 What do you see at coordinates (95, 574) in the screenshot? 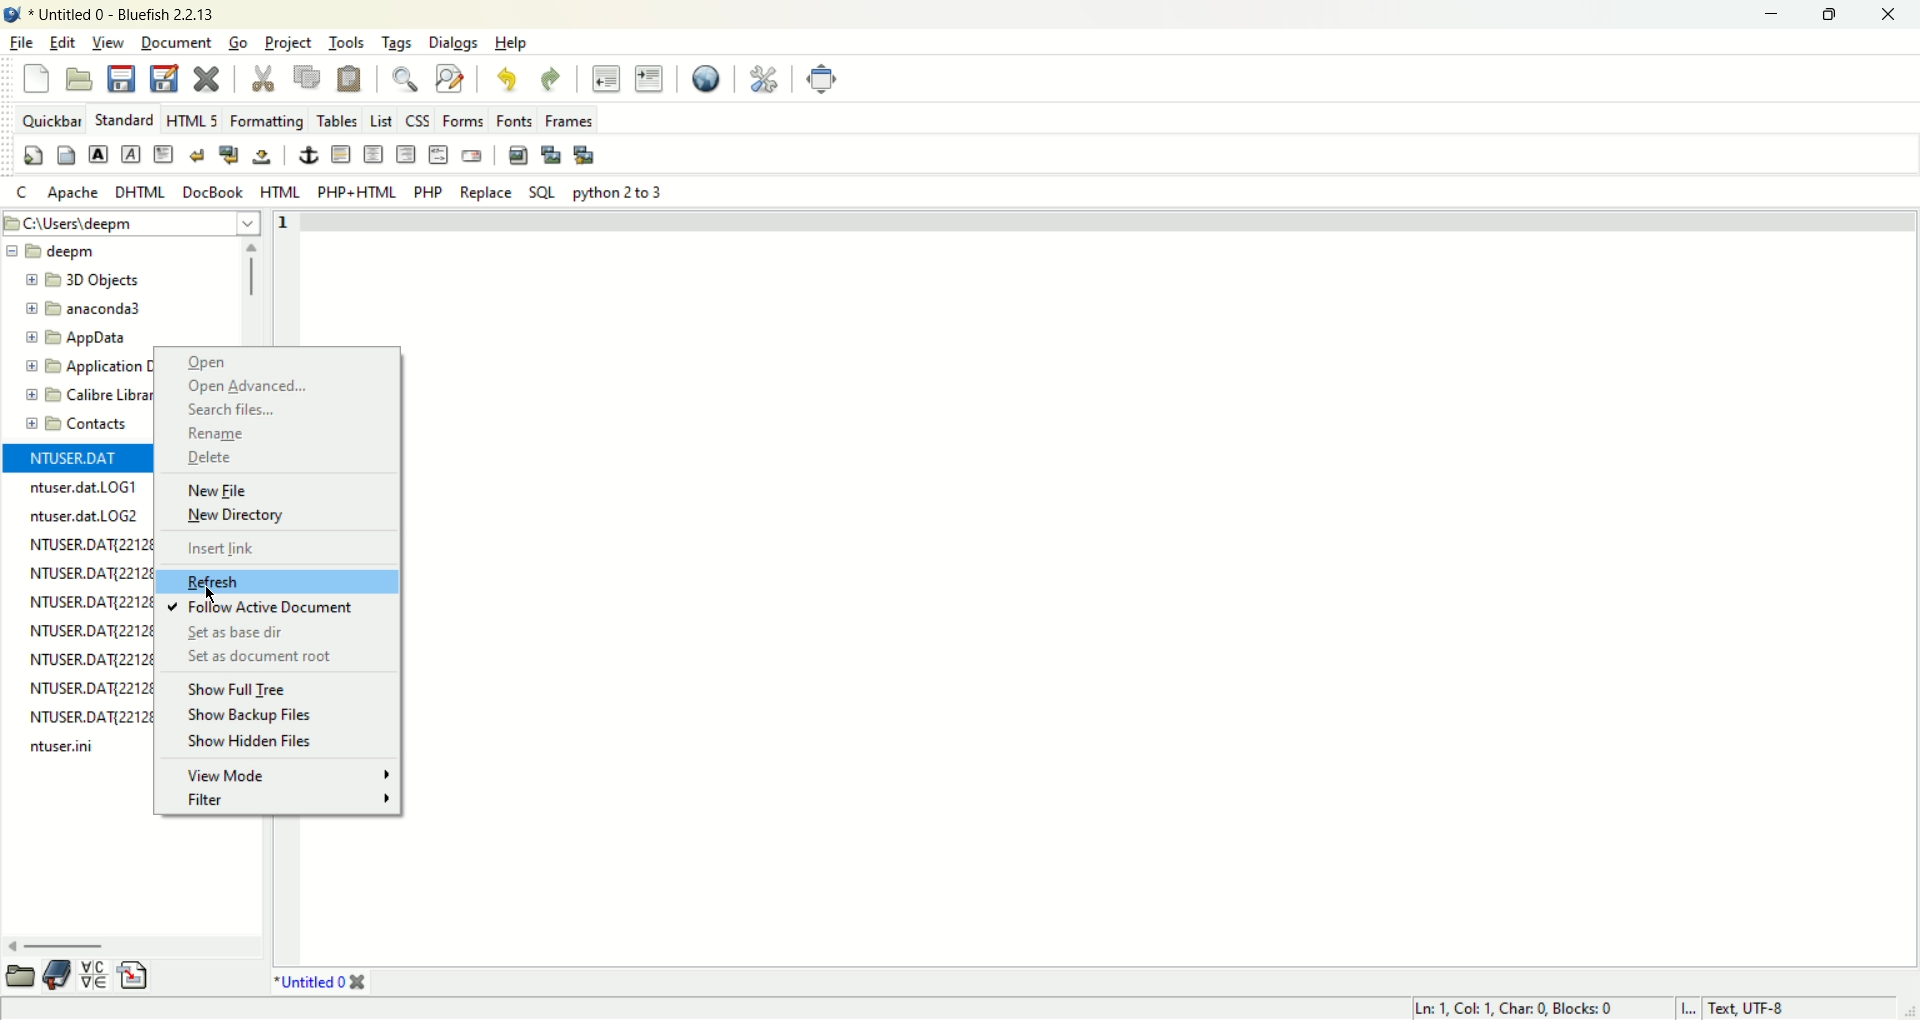
I see `NTUSER.DAT{2212829f-2361-11ee-9` at bounding box center [95, 574].